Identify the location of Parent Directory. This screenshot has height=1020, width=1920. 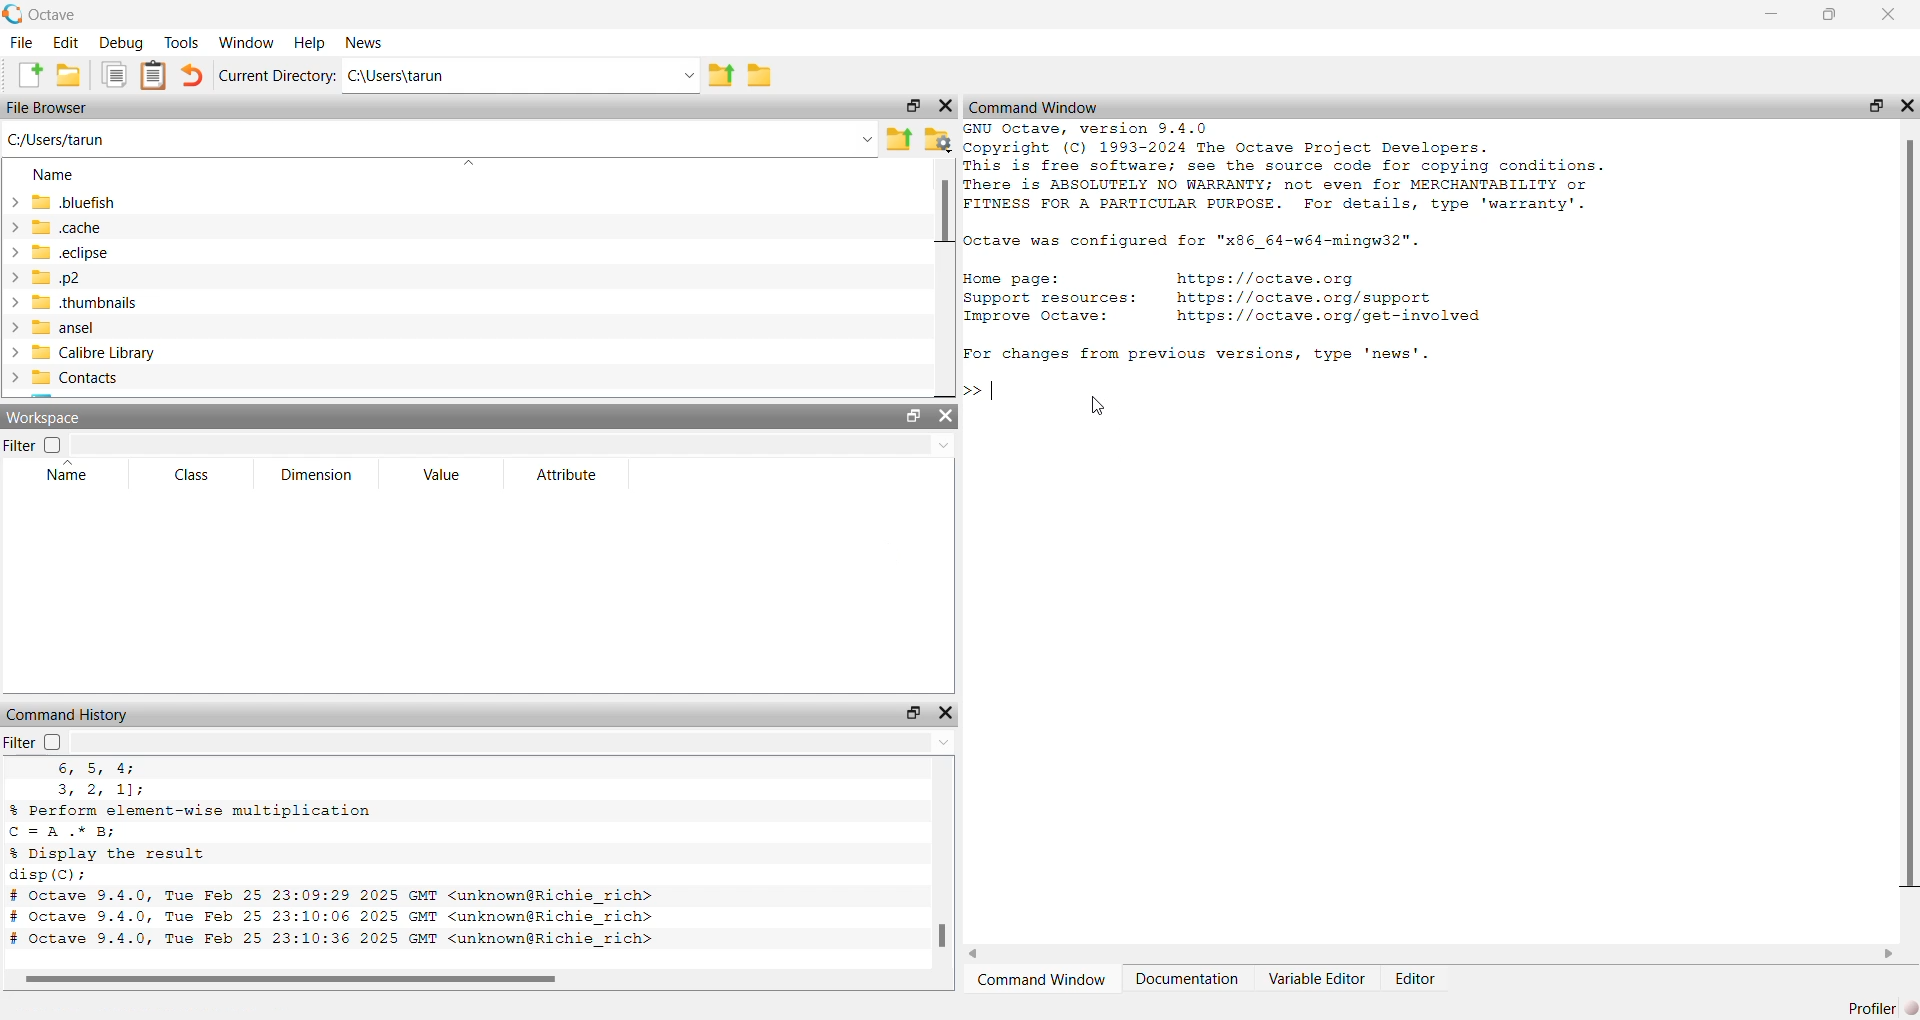
(901, 141).